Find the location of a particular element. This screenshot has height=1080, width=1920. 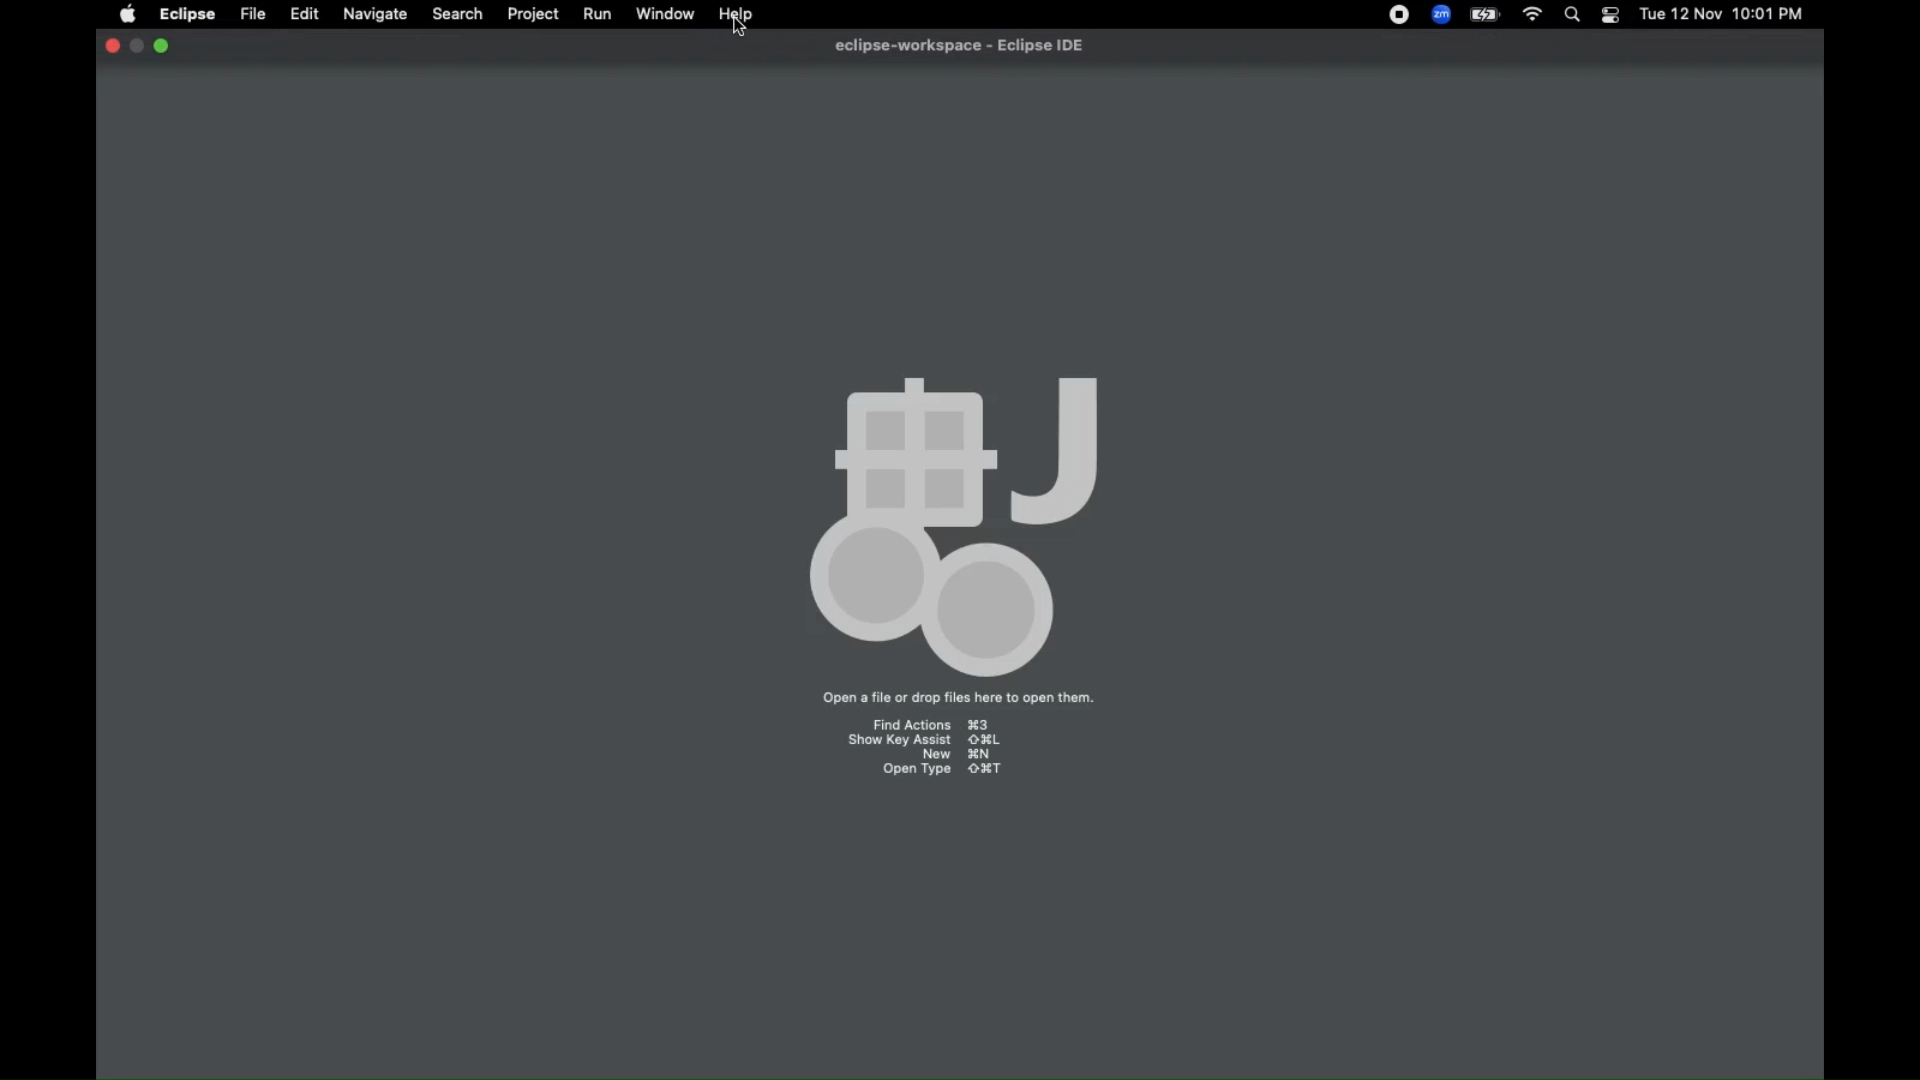

open type  is located at coordinates (943, 769).